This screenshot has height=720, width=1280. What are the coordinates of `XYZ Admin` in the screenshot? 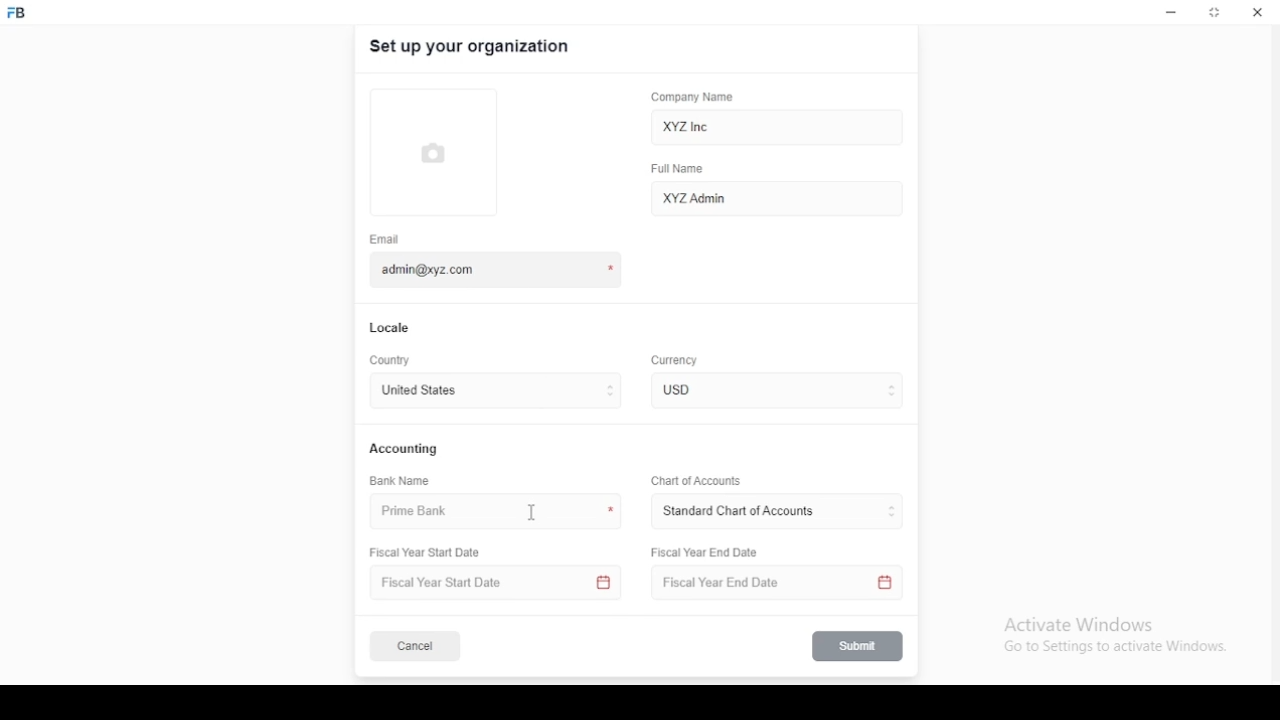 It's located at (777, 197).